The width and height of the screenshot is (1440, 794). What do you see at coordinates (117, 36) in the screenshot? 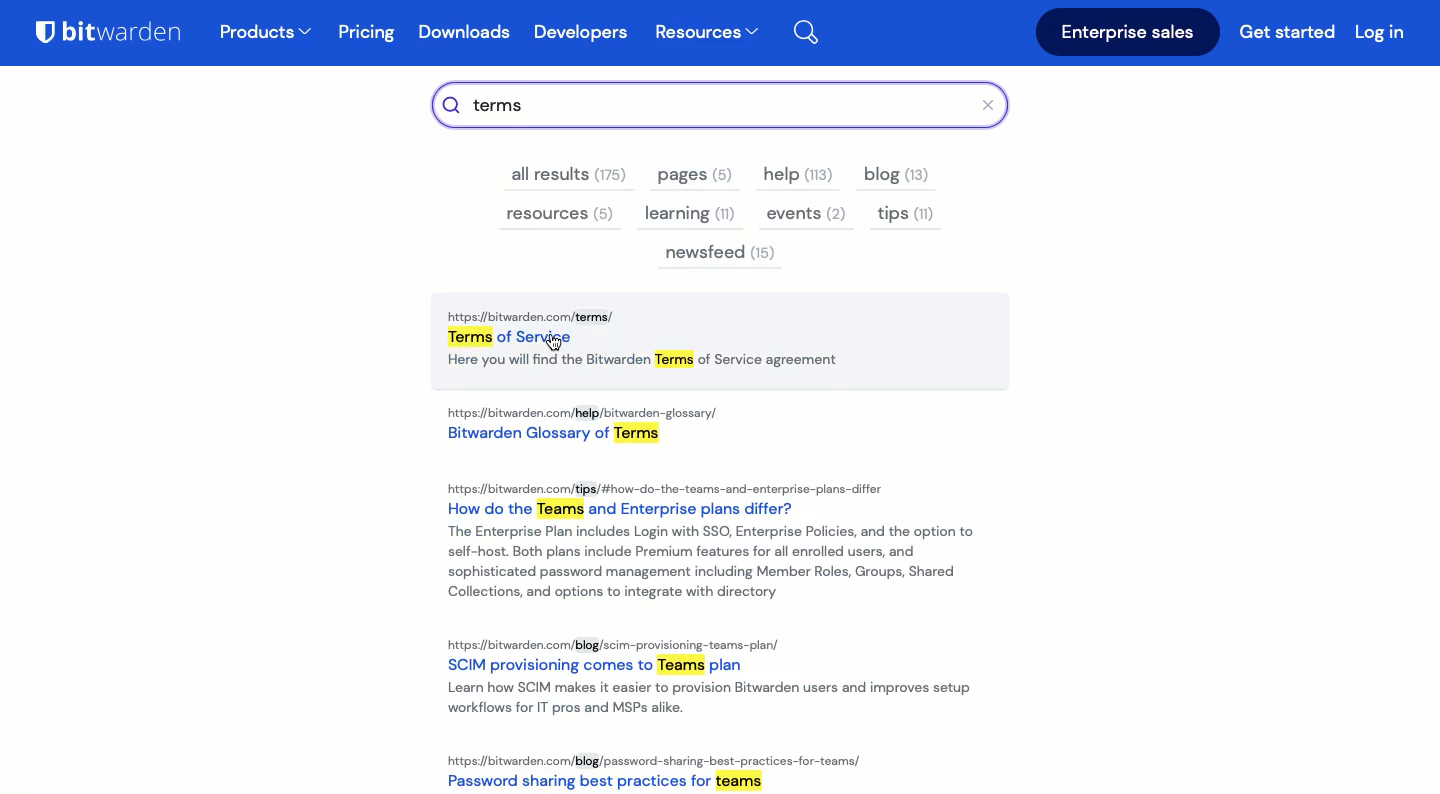
I see `Bitwarden` at bounding box center [117, 36].